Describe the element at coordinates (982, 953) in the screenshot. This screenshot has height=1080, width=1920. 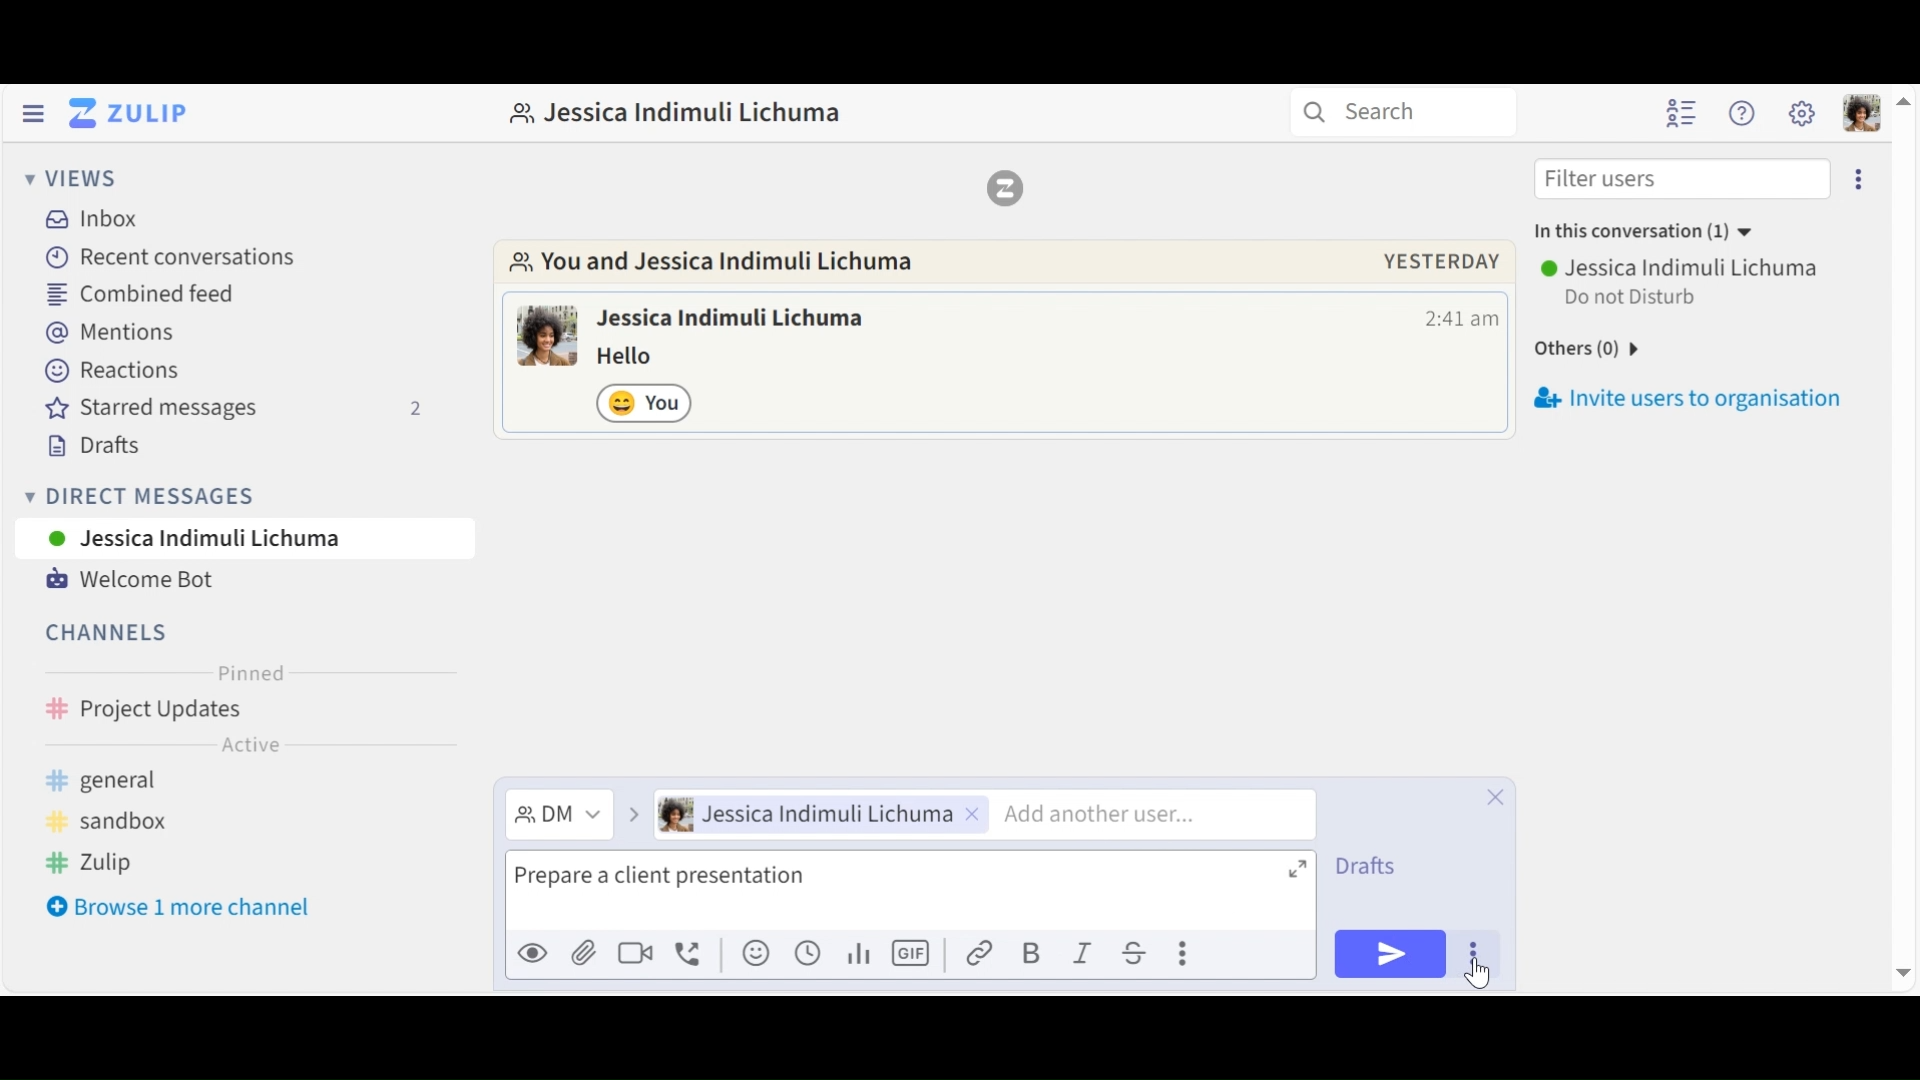
I see `link` at that location.